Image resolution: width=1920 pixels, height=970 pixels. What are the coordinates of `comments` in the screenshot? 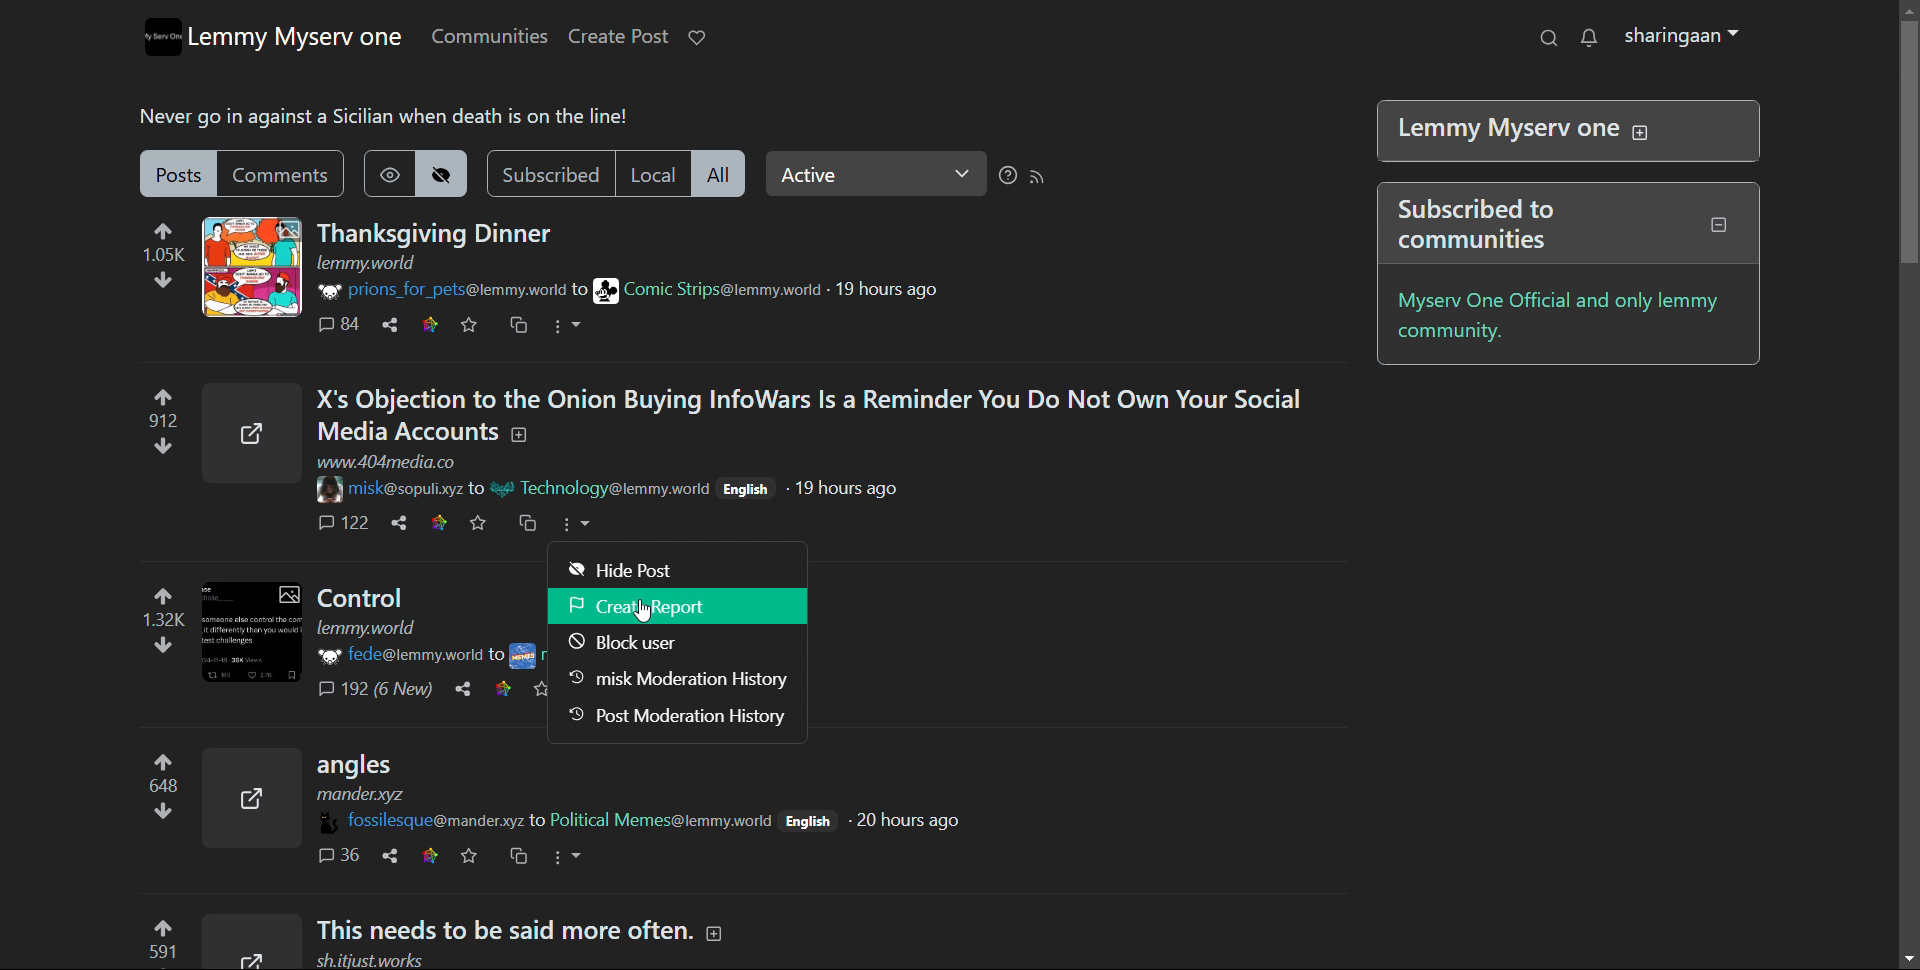 It's located at (333, 526).